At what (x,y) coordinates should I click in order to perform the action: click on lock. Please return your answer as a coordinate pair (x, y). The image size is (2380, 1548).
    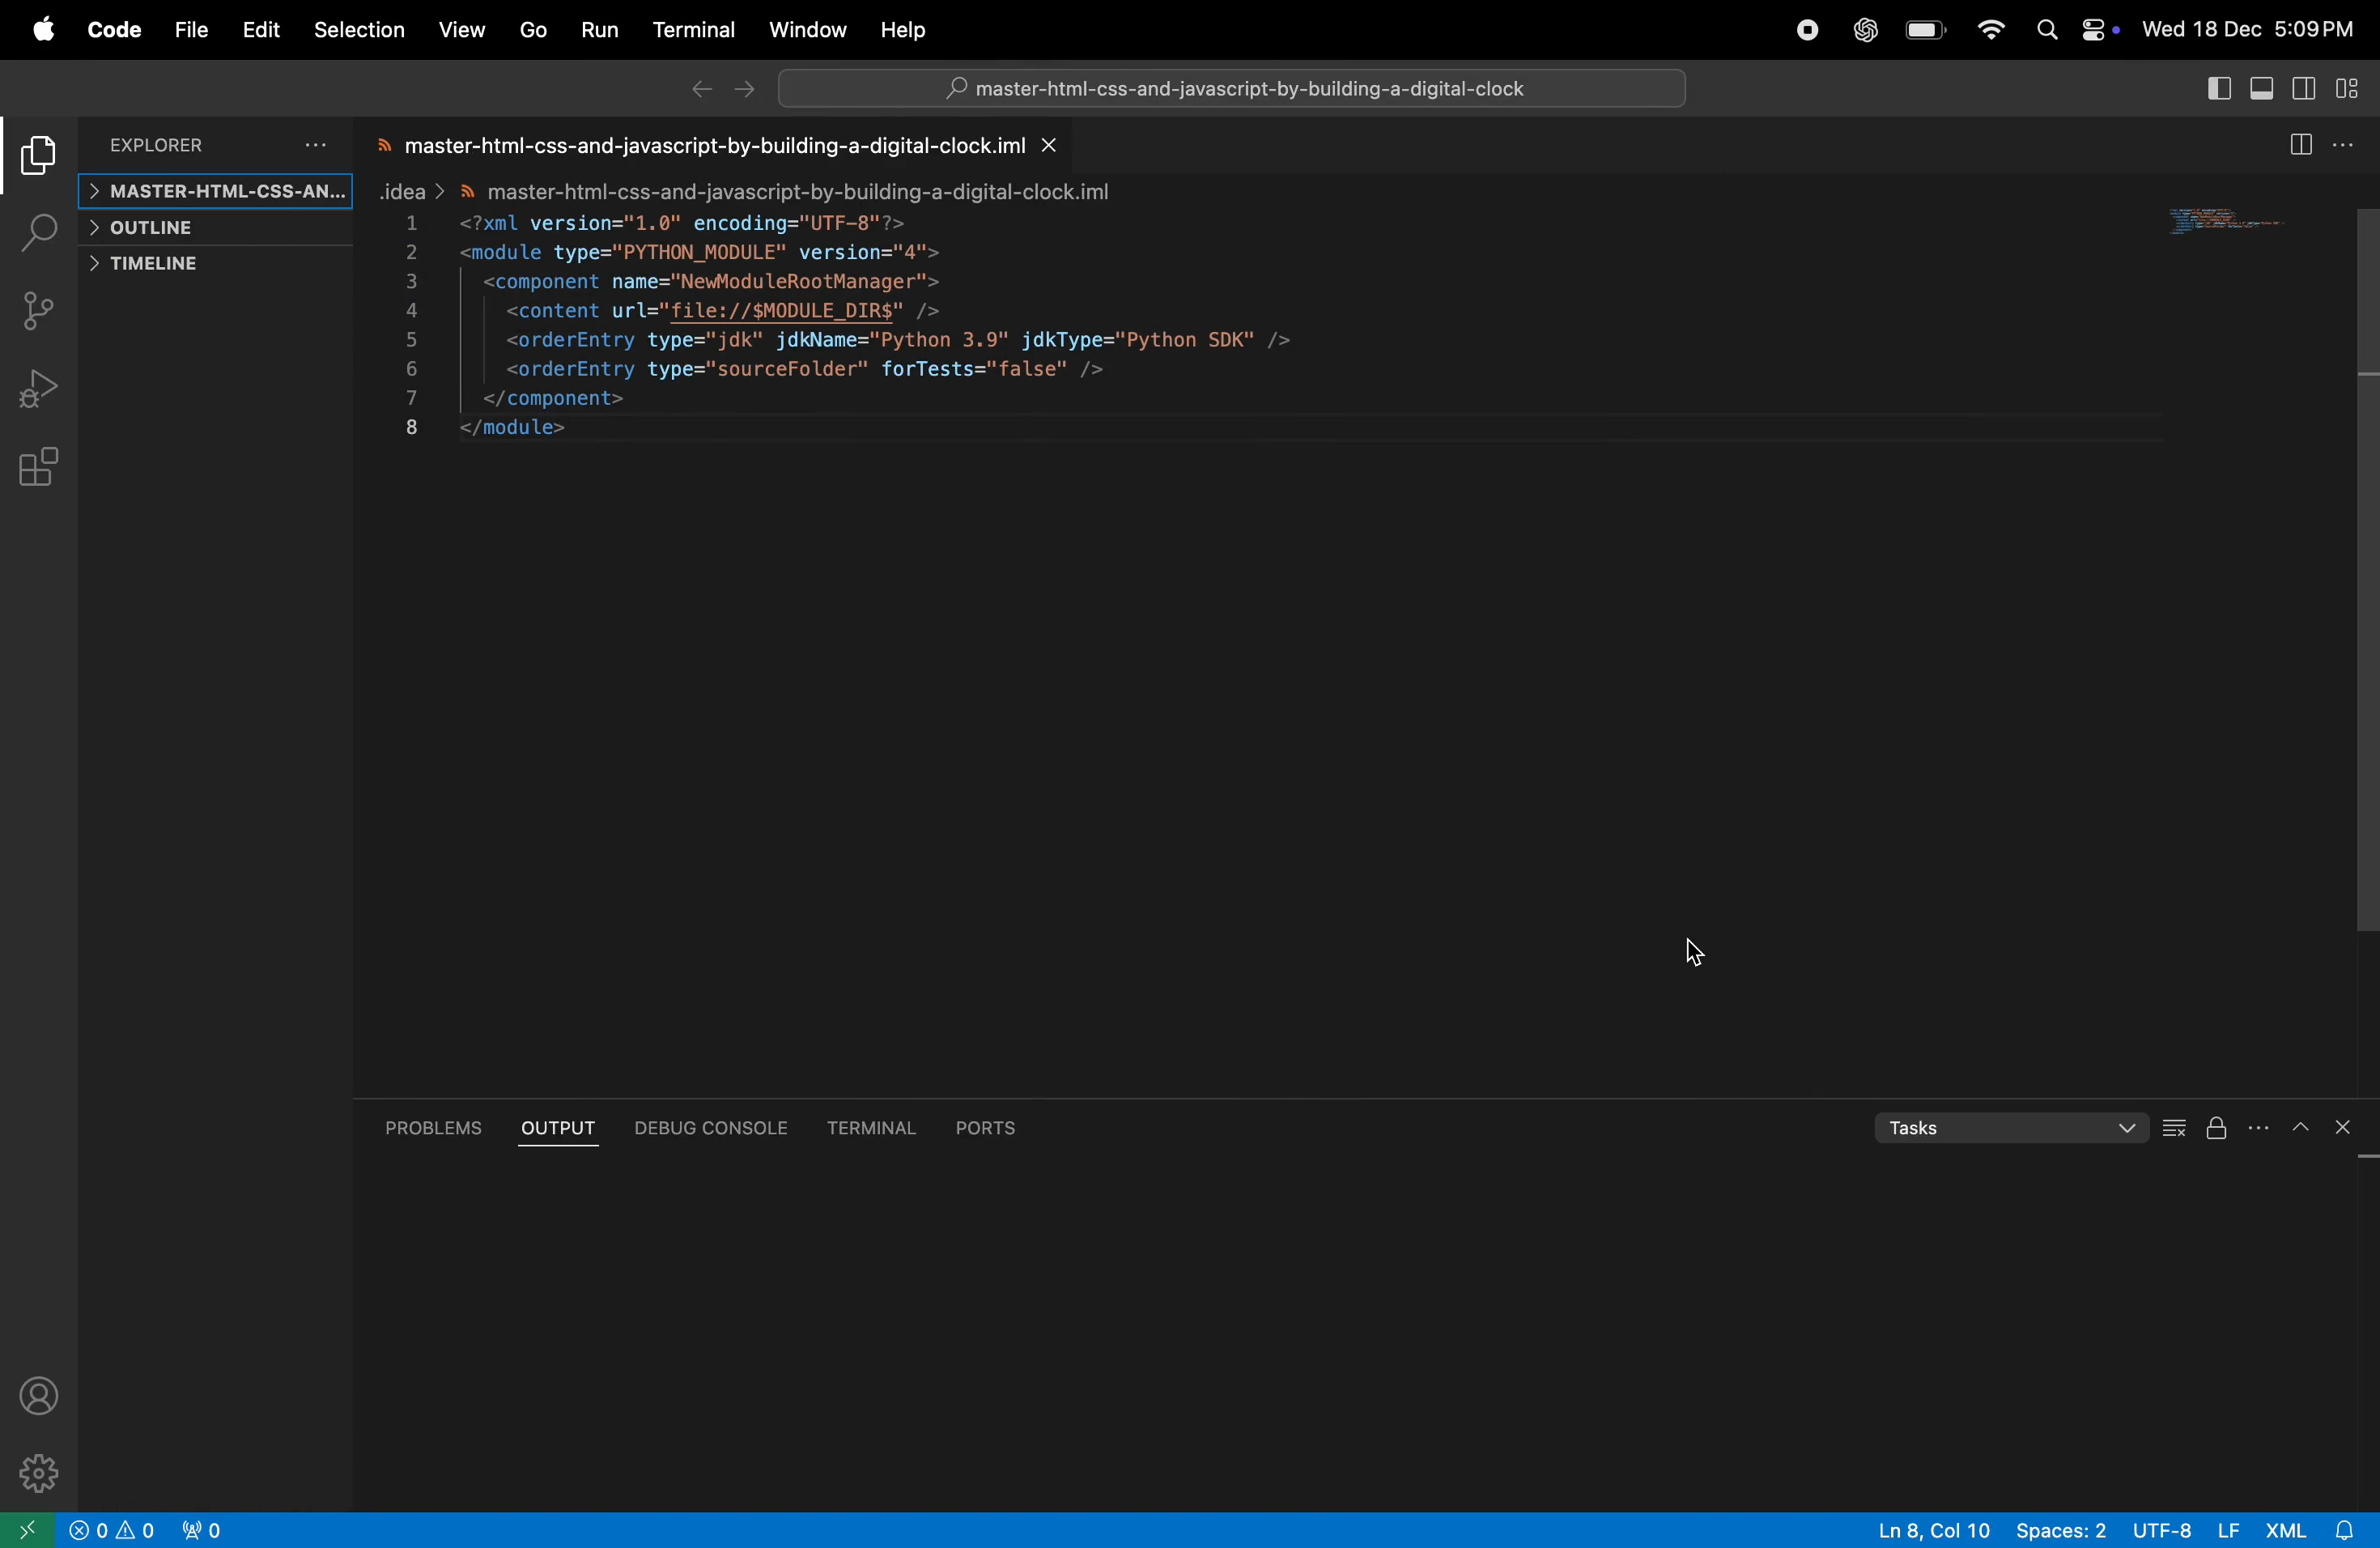
    Looking at the image, I should click on (2217, 1129).